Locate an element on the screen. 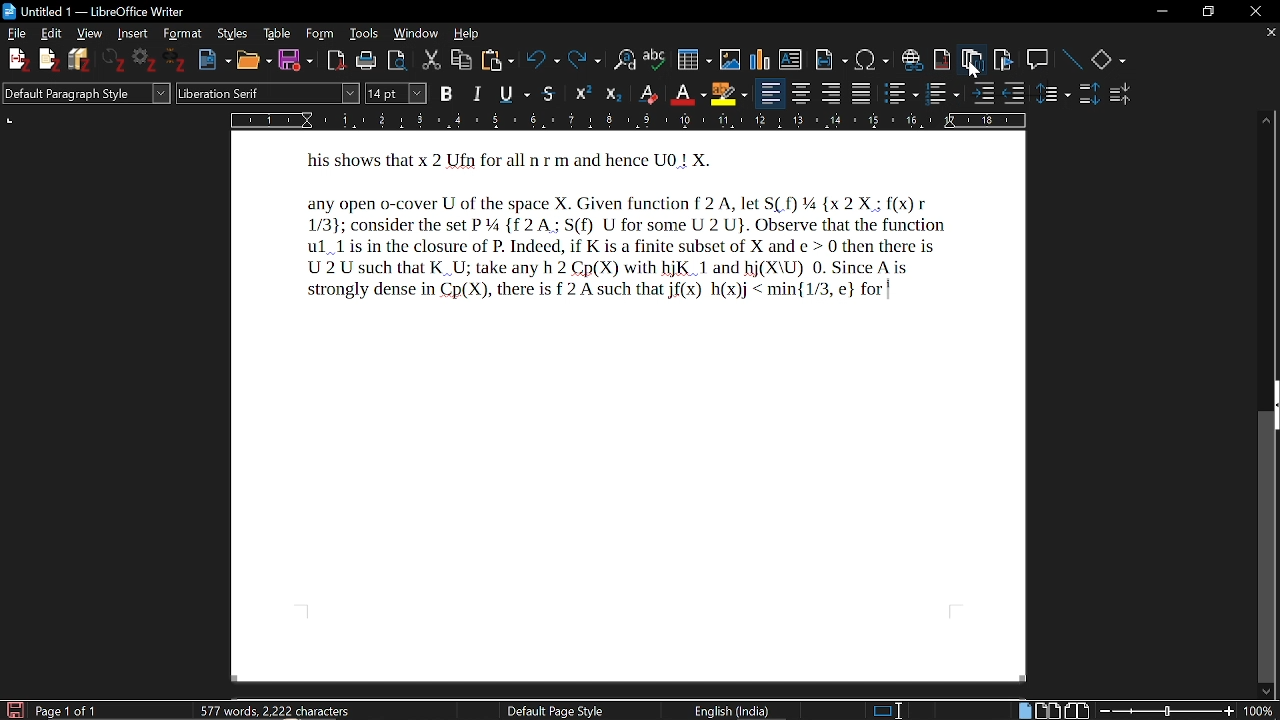  Add table is located at coordinates (694, 63).